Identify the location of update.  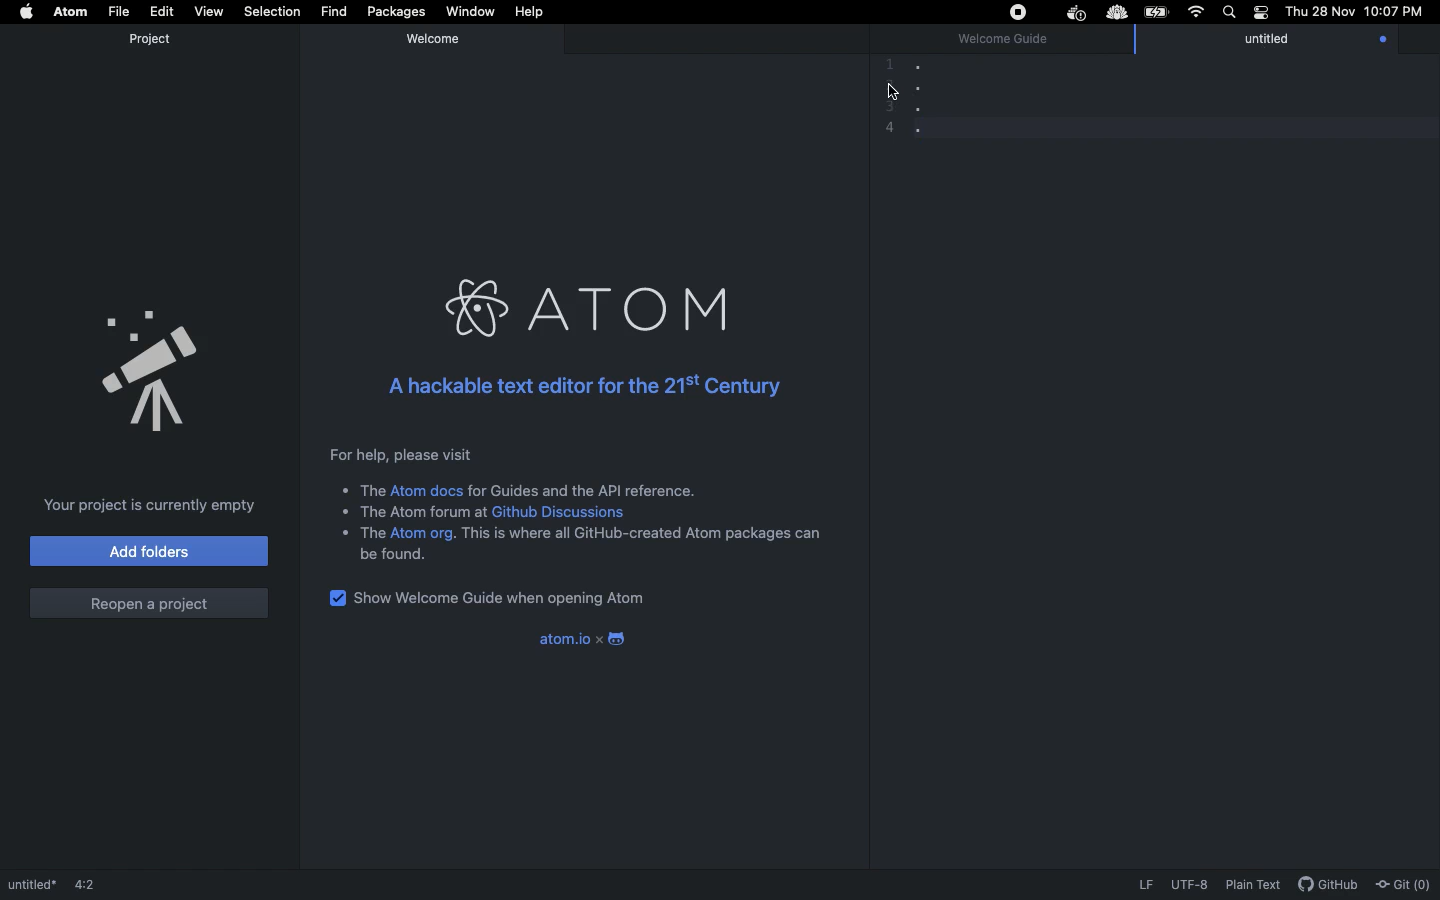
(1379, 41).